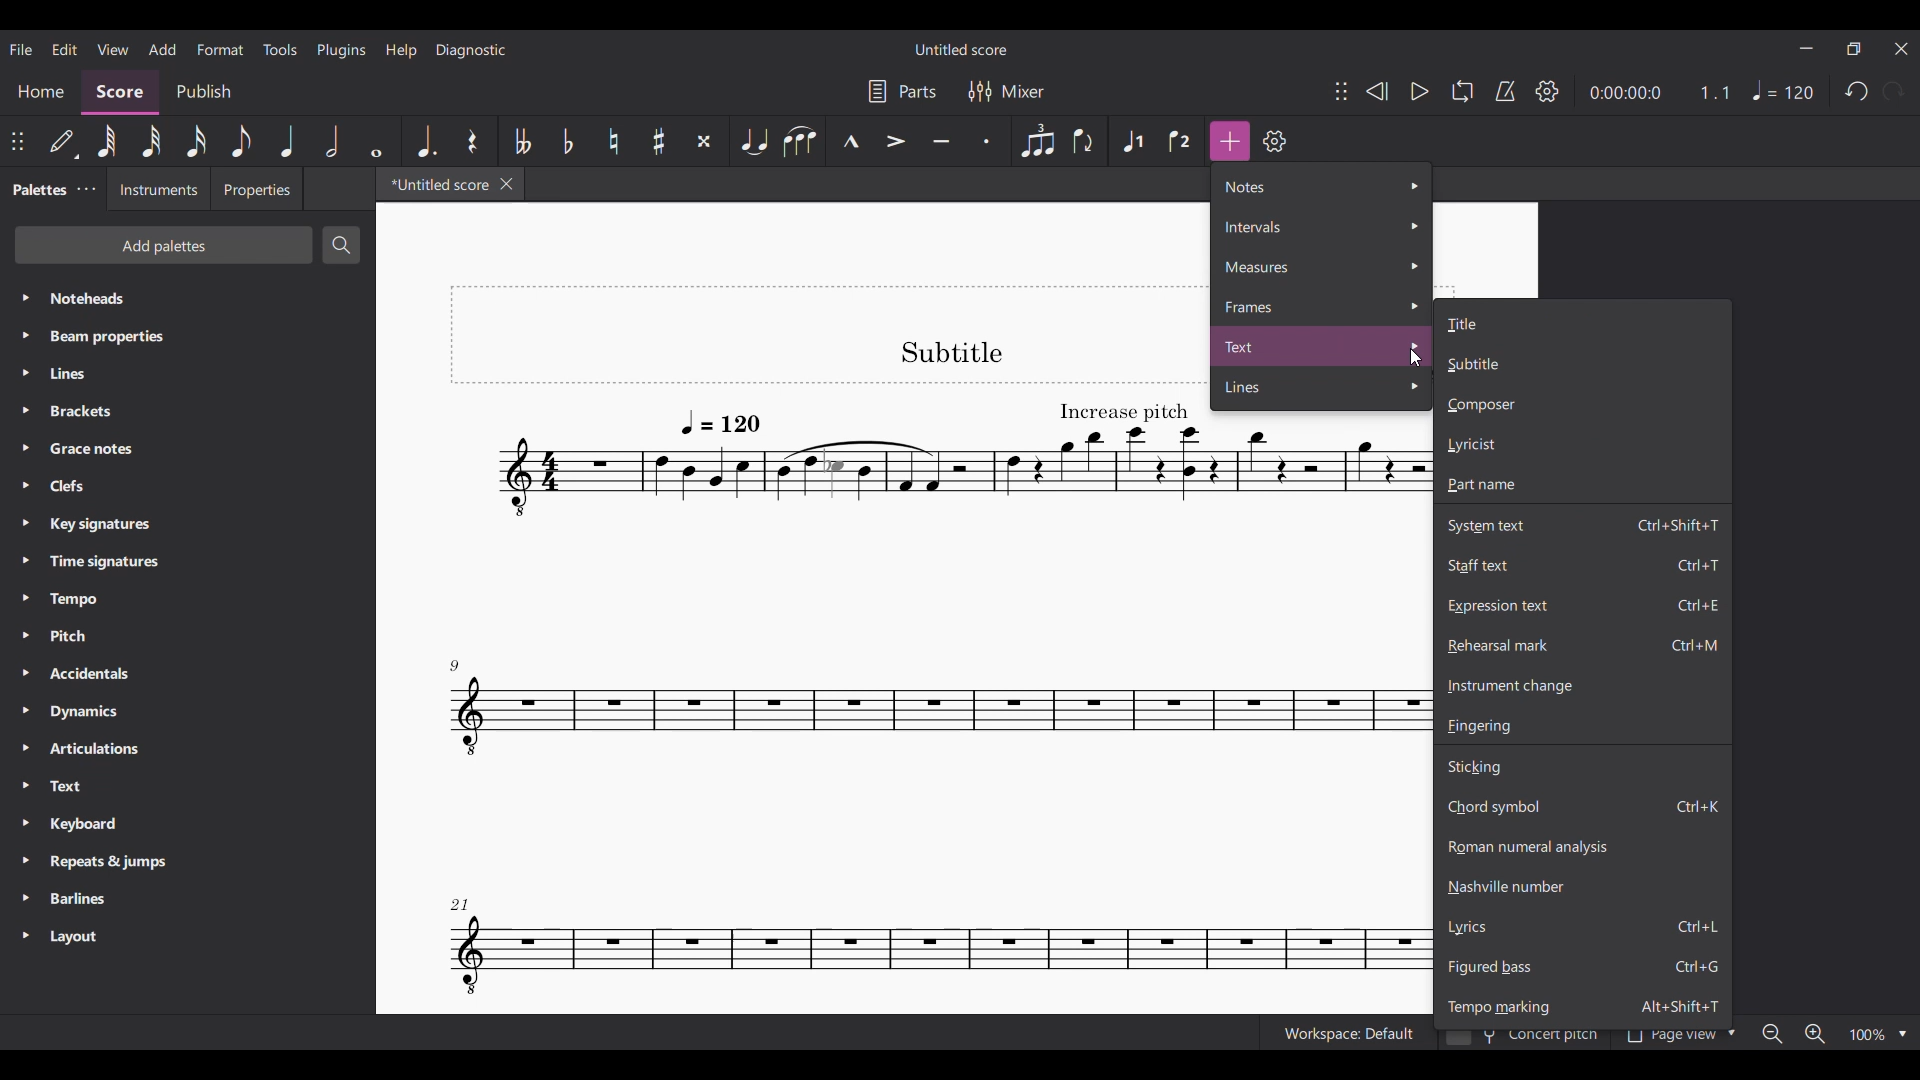  I want to click on Lines, so click(188, 373).